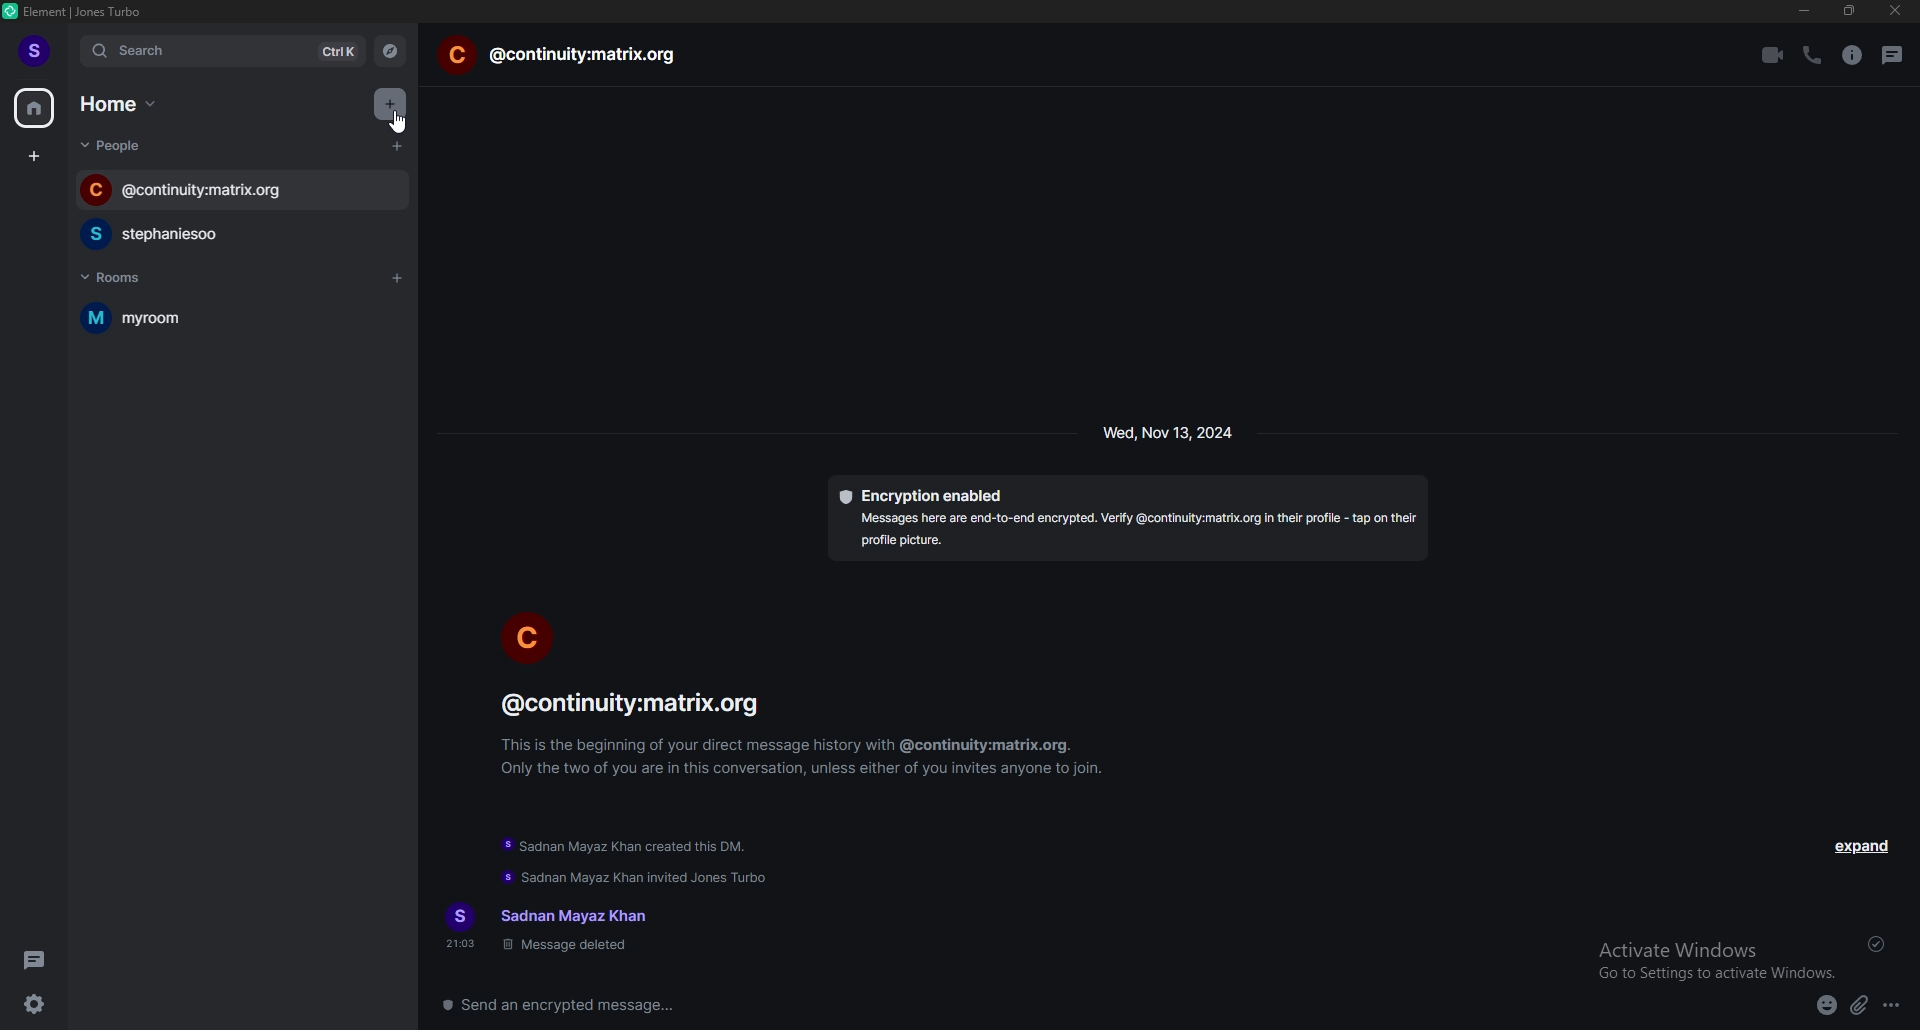 The height and width of the screenshot is (1030, 1920). What do you see at coordinates (123, 103) in the screenshot?
I see `home` at bounding box center [123, 103].